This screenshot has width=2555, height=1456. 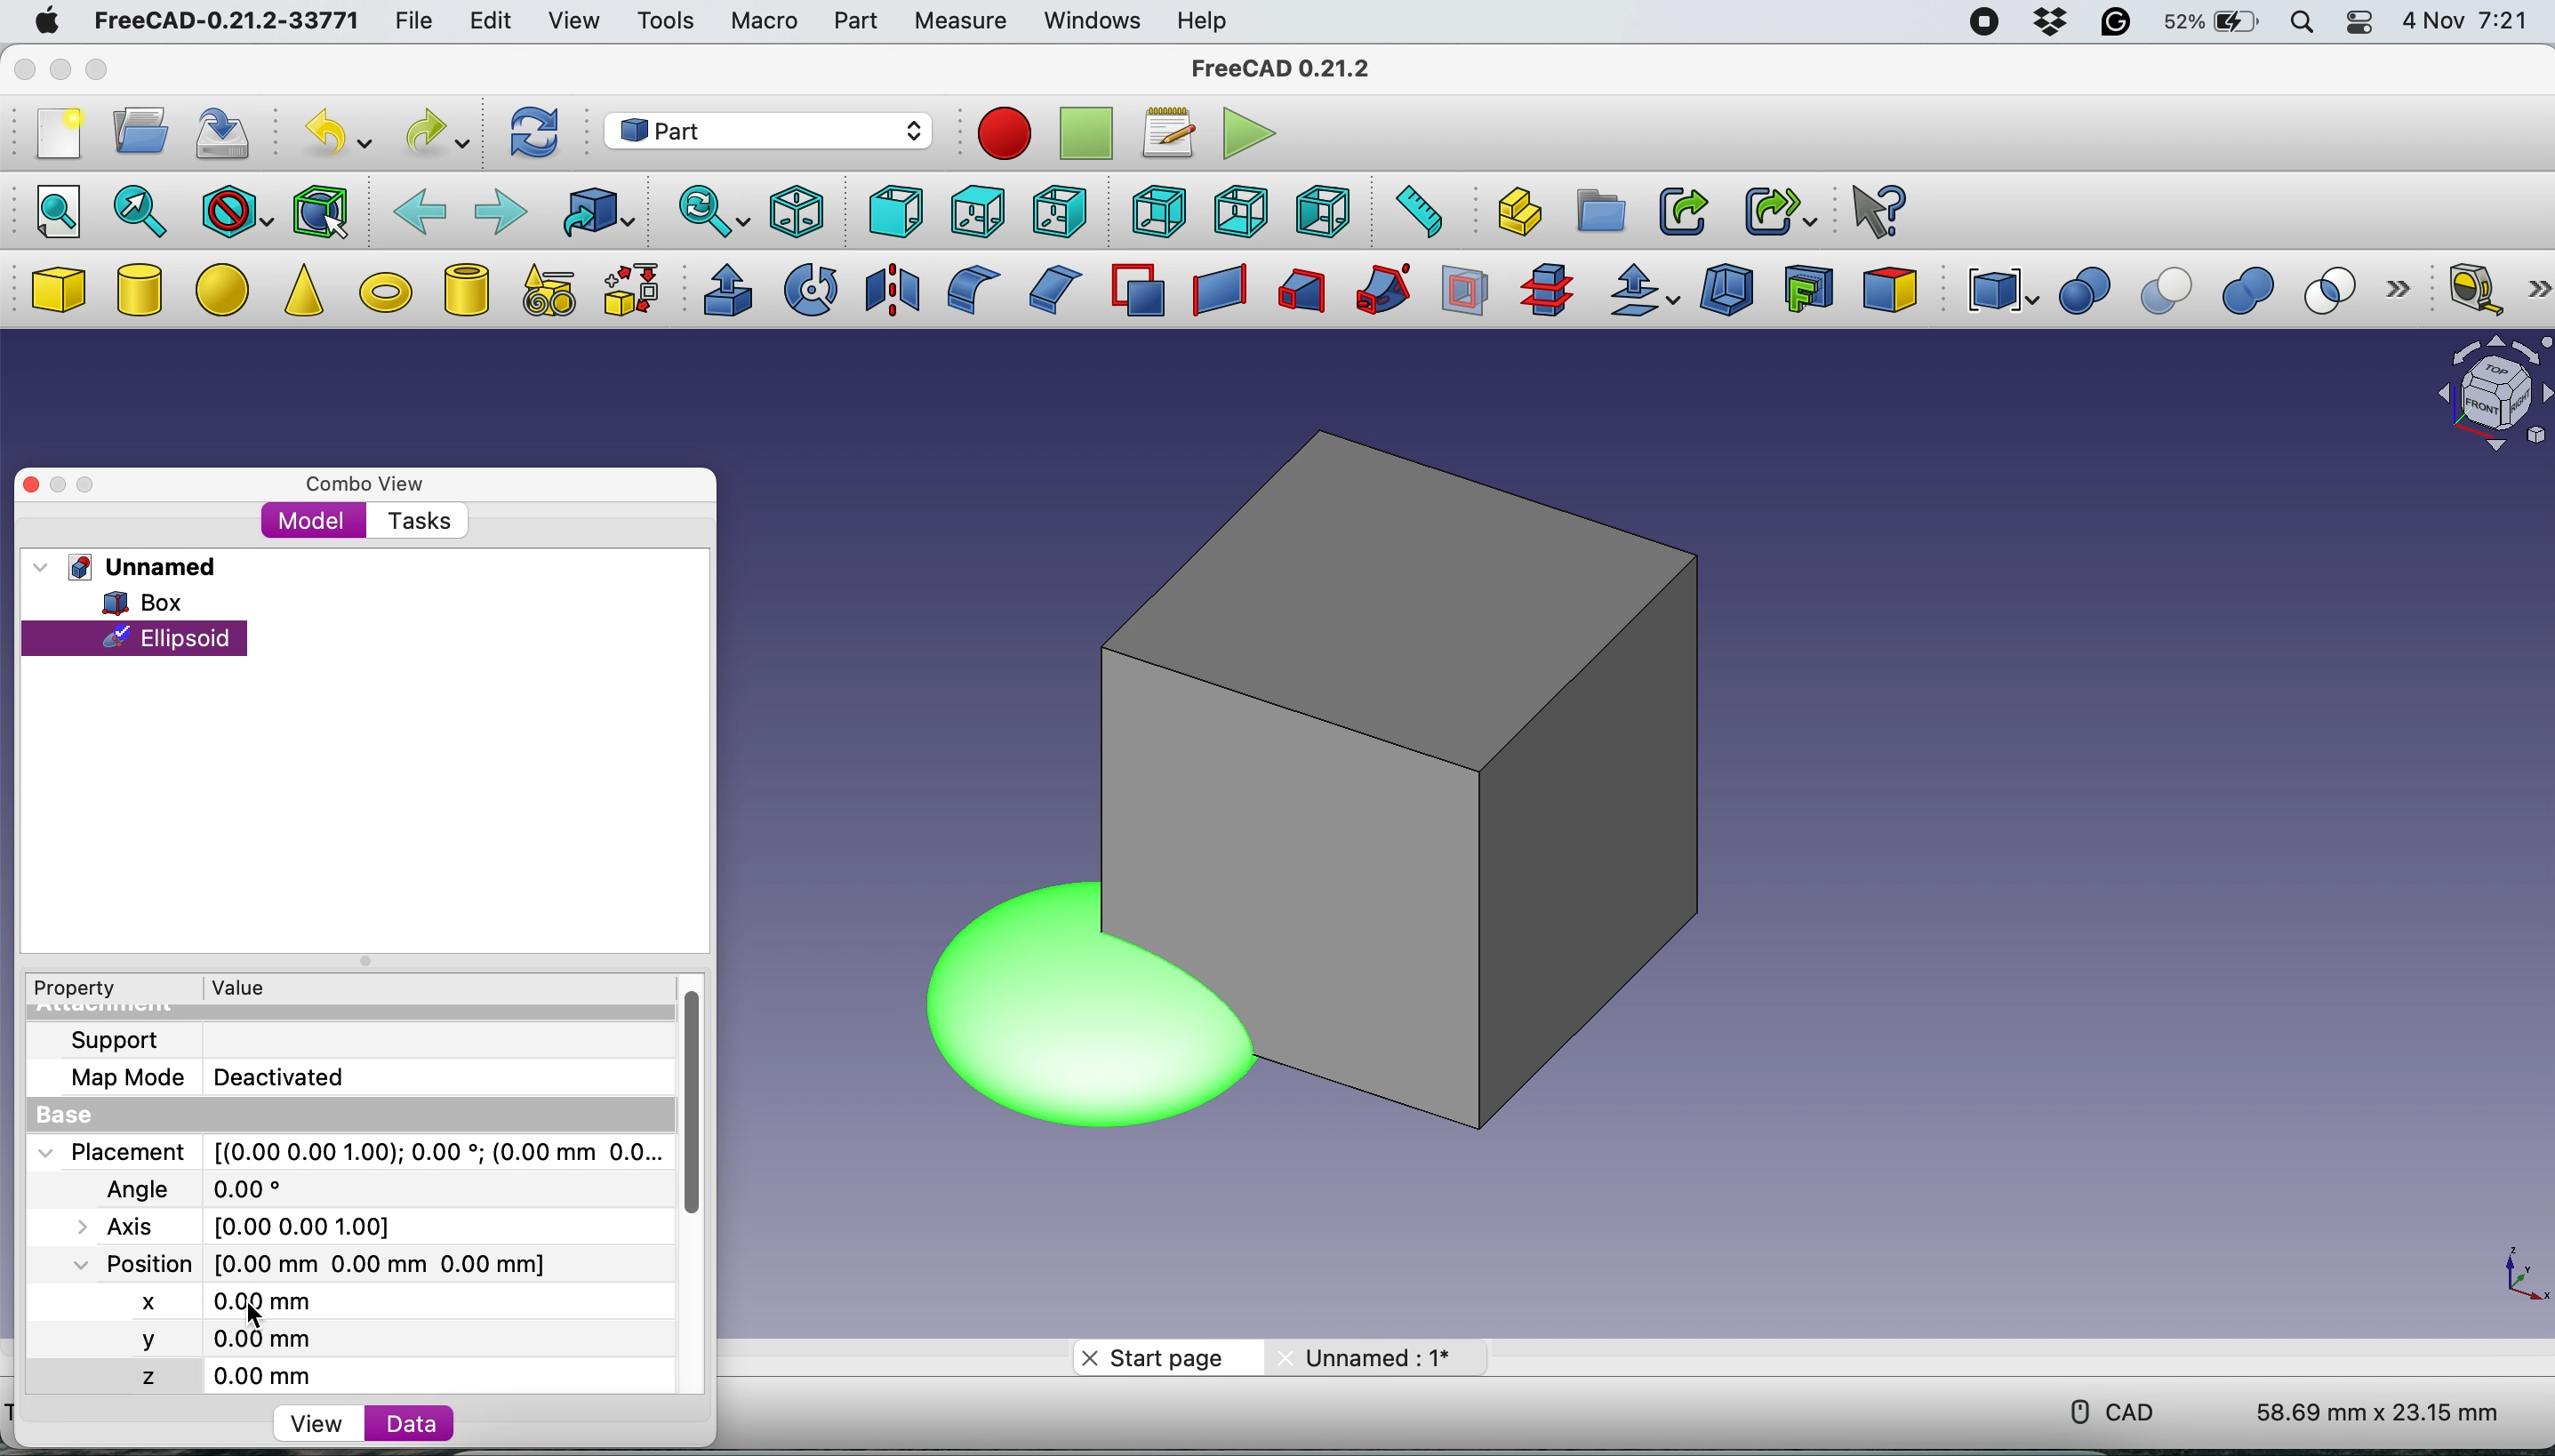 I want to click on create part, so click(x=1514, y=213).